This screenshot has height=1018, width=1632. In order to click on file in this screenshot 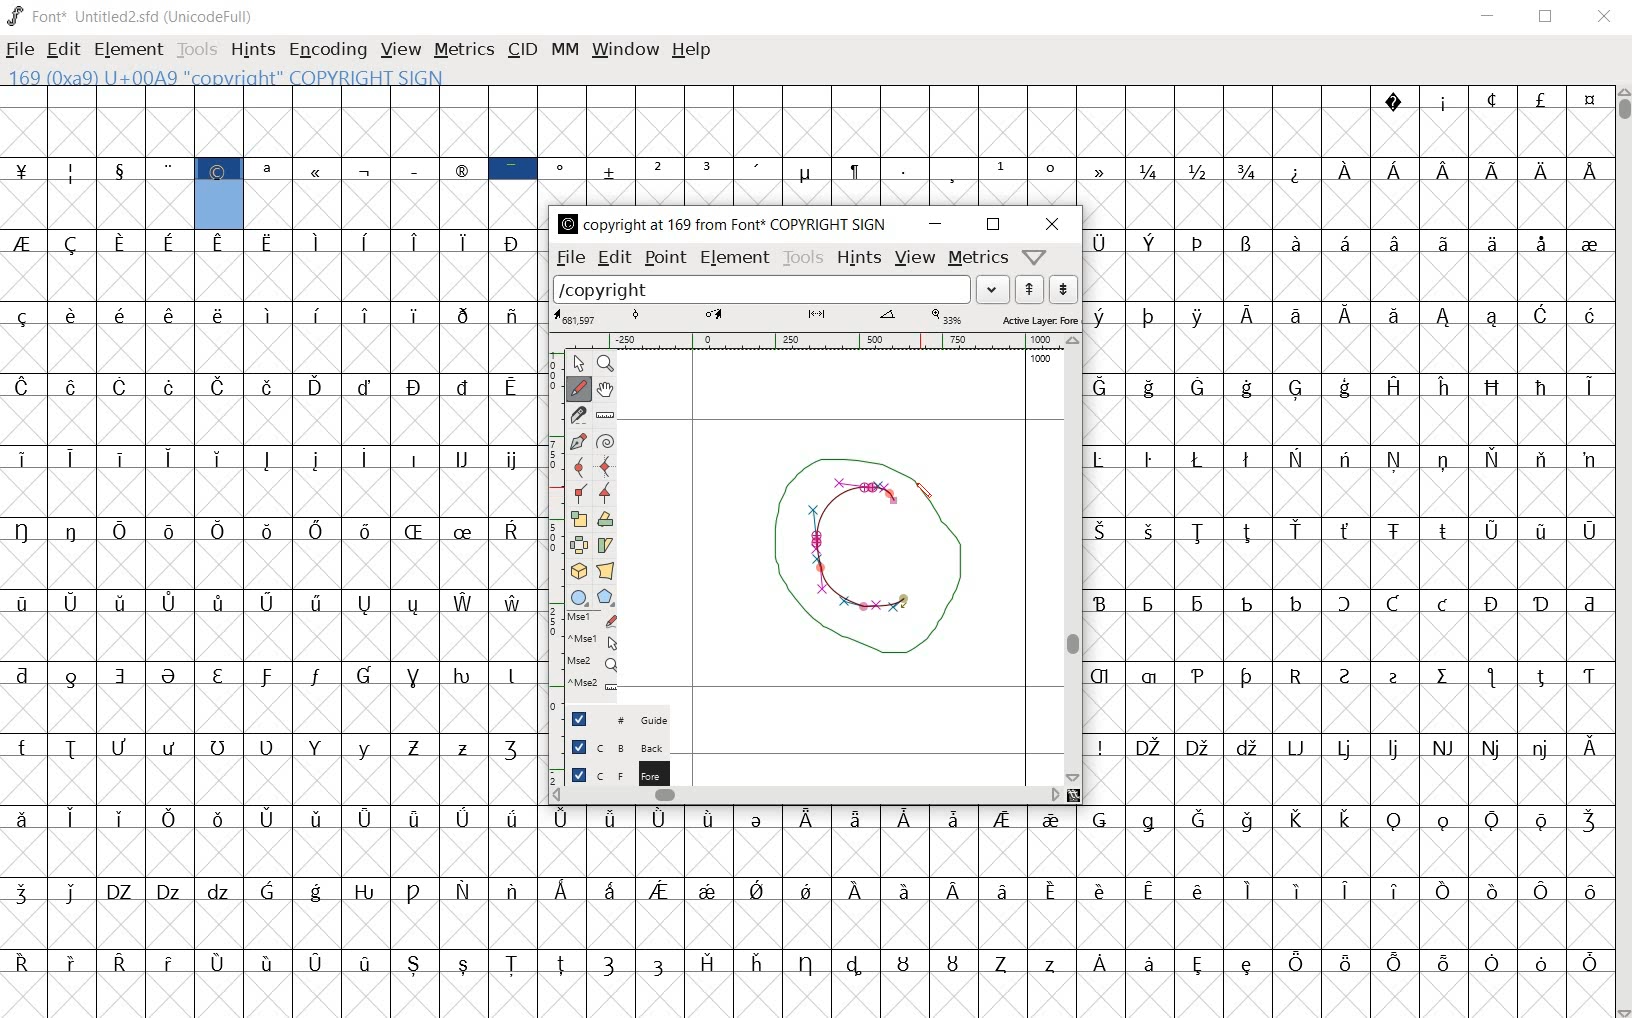, I will do `click(20, 52)`.